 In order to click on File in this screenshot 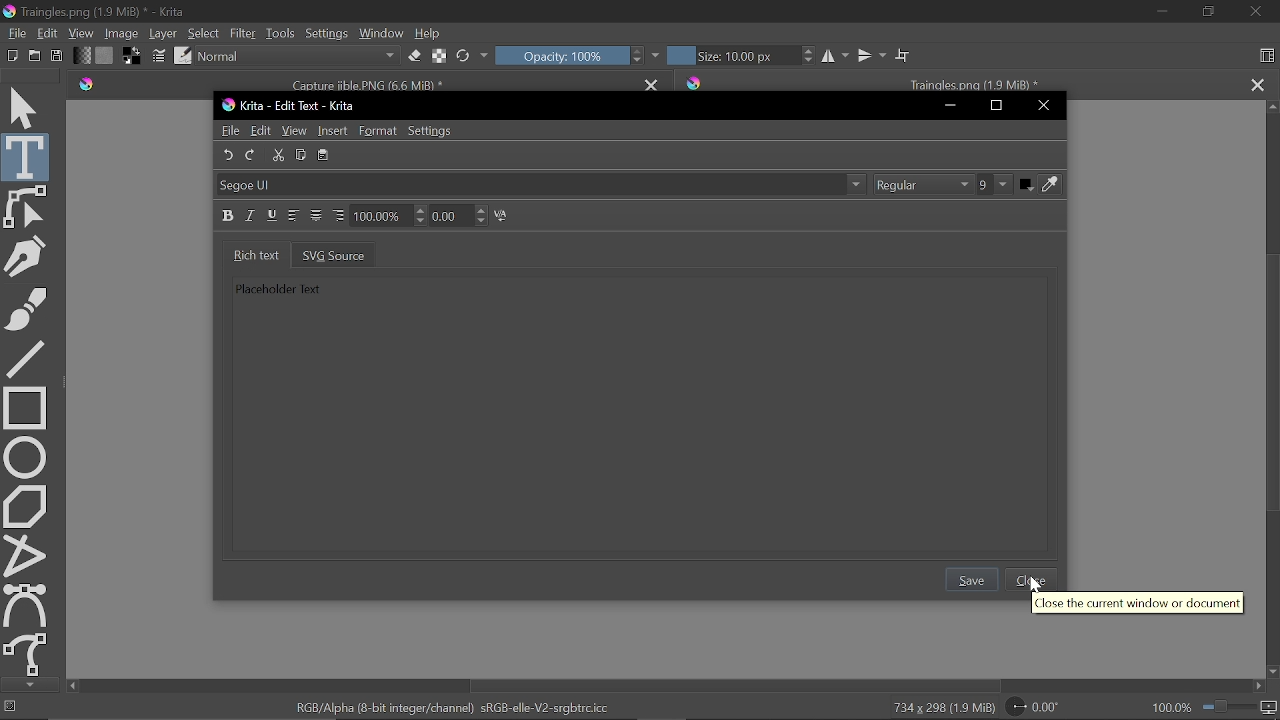, I will do `click(14, 33)`.